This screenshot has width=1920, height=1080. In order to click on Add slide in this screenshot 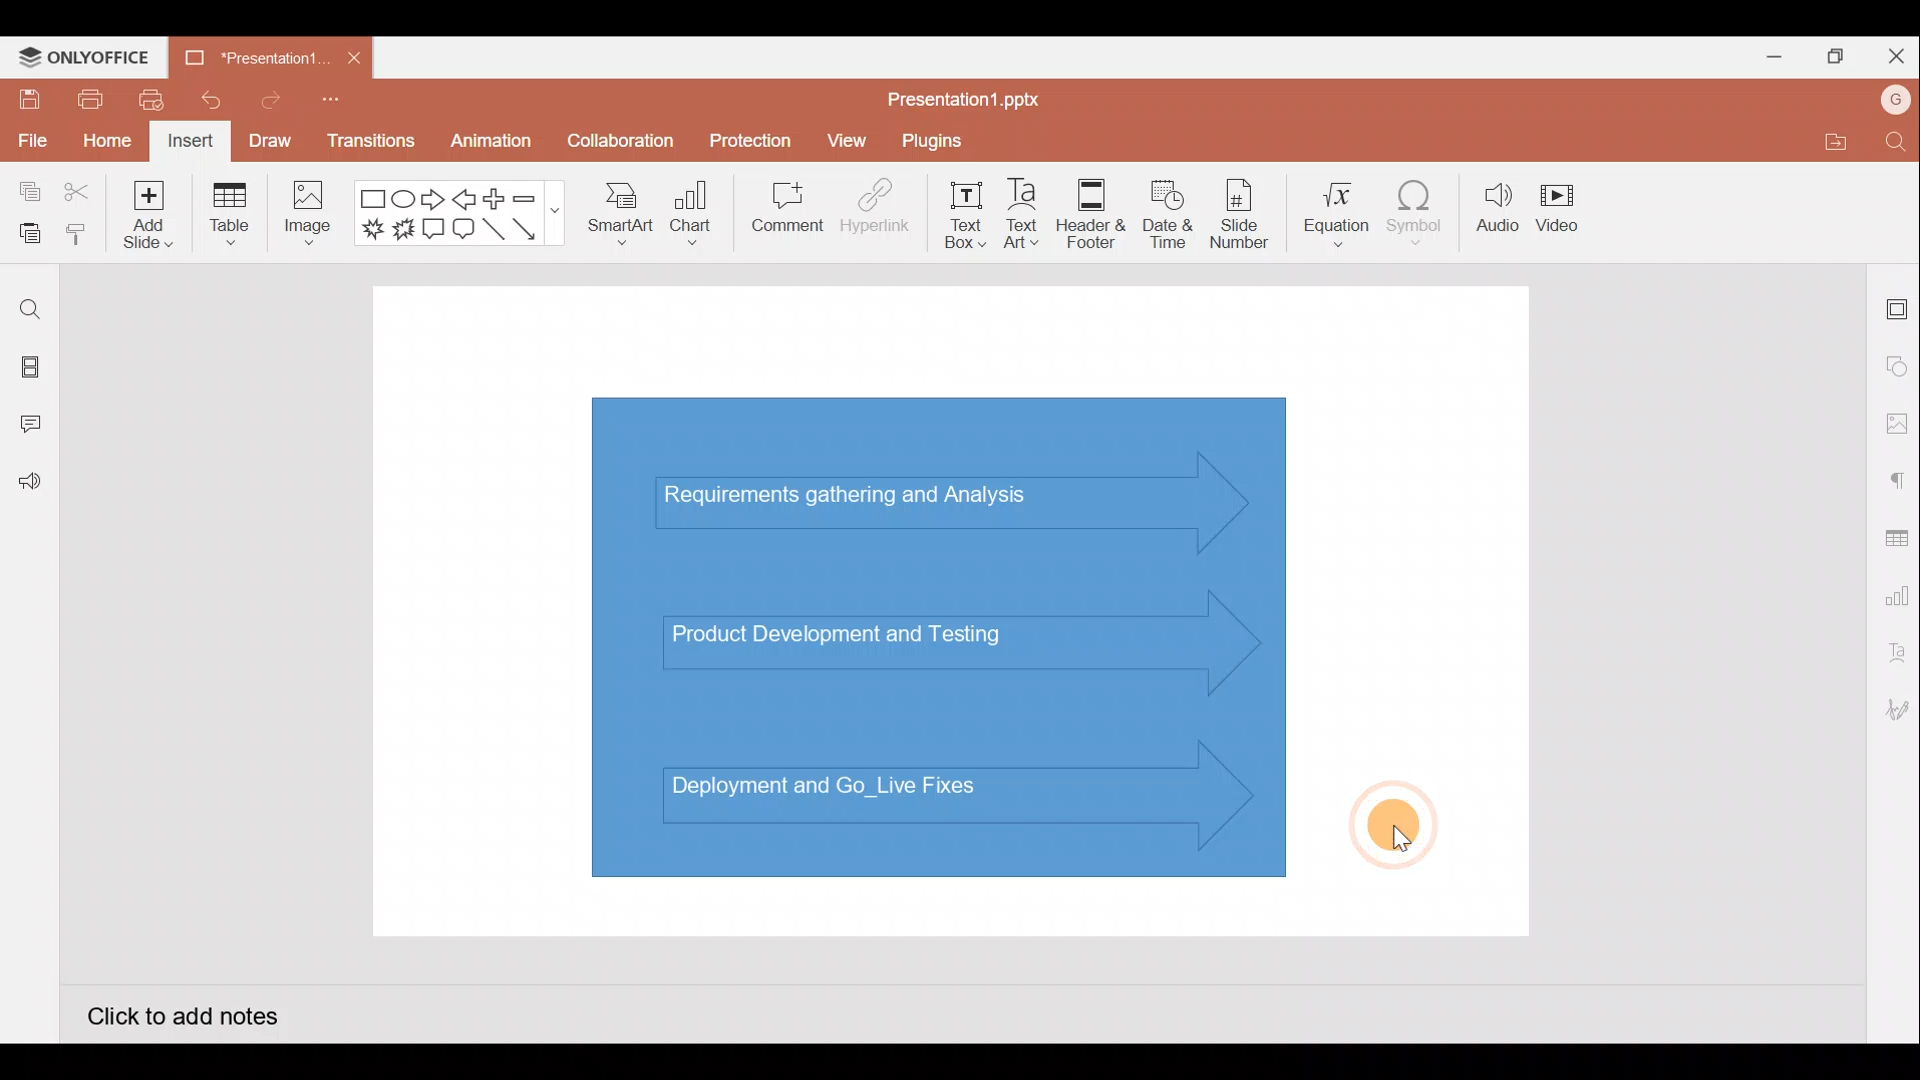, I will do `click(145, 210)`.